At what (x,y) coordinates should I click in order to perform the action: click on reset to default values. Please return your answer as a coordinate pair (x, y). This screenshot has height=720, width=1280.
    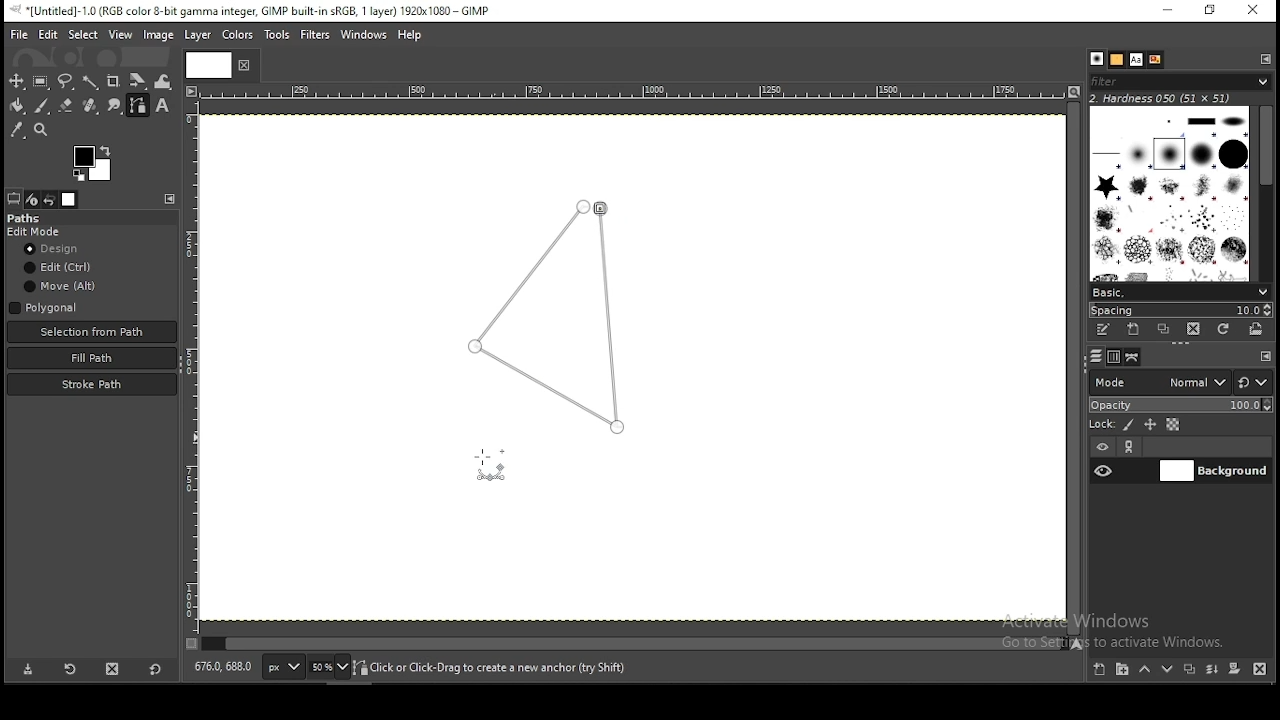
    Looking at the image, I should click on (156, 674).